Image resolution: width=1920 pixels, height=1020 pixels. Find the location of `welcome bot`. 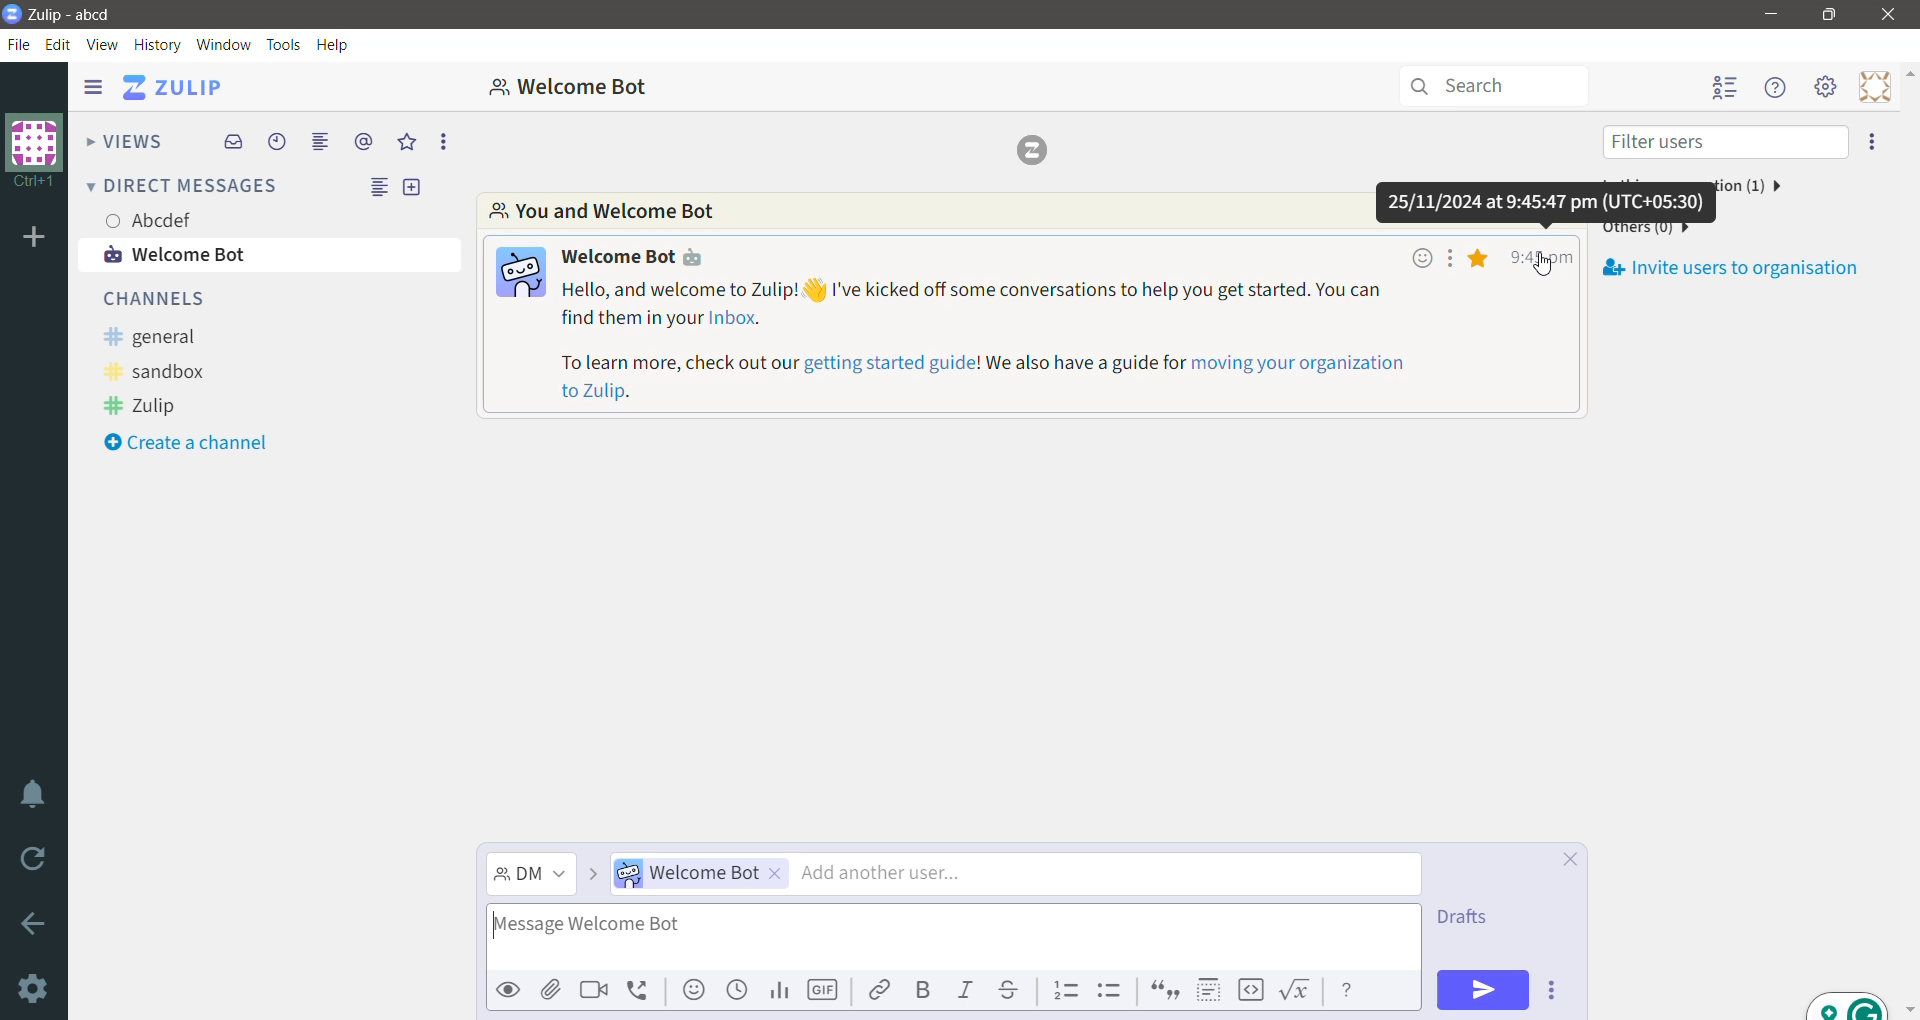

welcome bot is located at coordinates (272, 254).